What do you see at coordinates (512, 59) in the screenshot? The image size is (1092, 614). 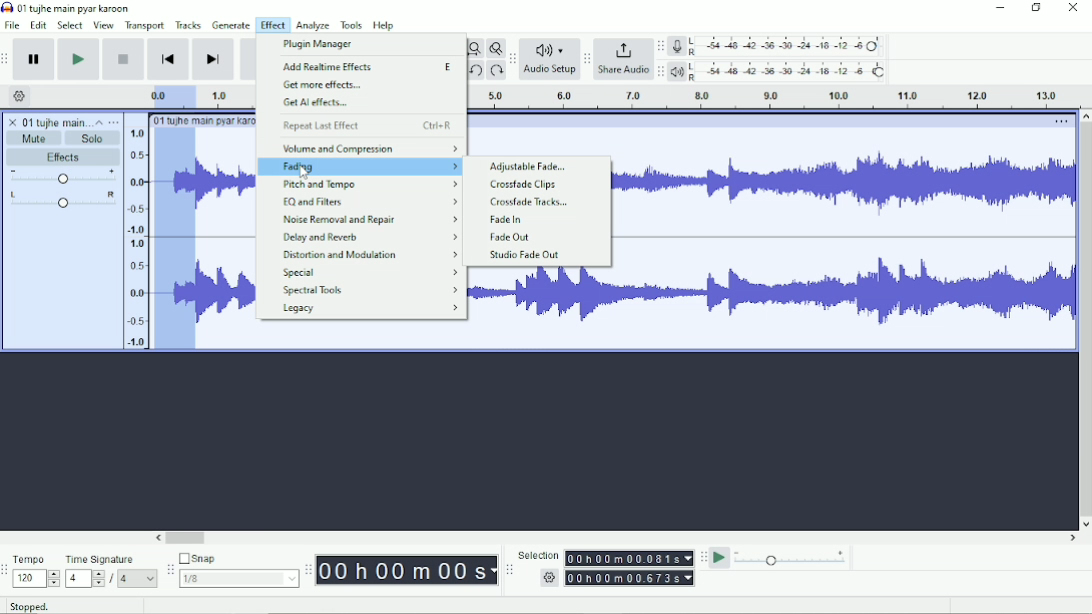 I see `Audacity audio setup toolbar` at bounding box center [512, 59].